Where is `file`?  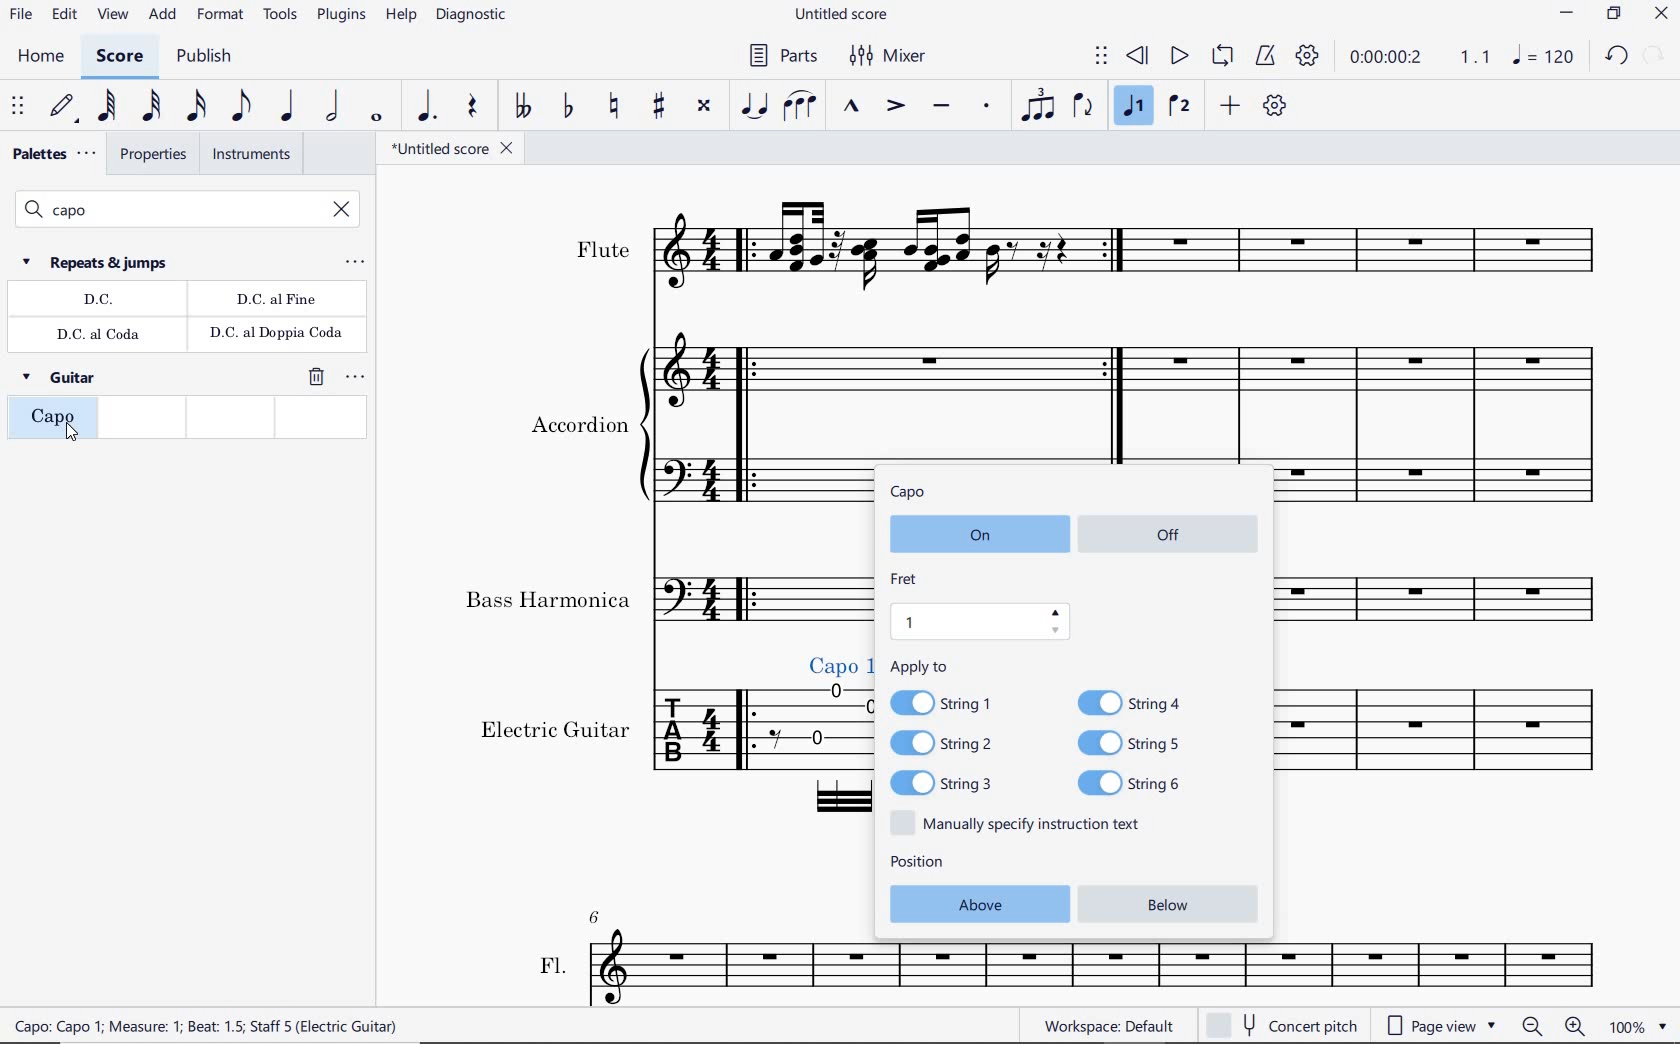 file is located at coordinates (22, 16).